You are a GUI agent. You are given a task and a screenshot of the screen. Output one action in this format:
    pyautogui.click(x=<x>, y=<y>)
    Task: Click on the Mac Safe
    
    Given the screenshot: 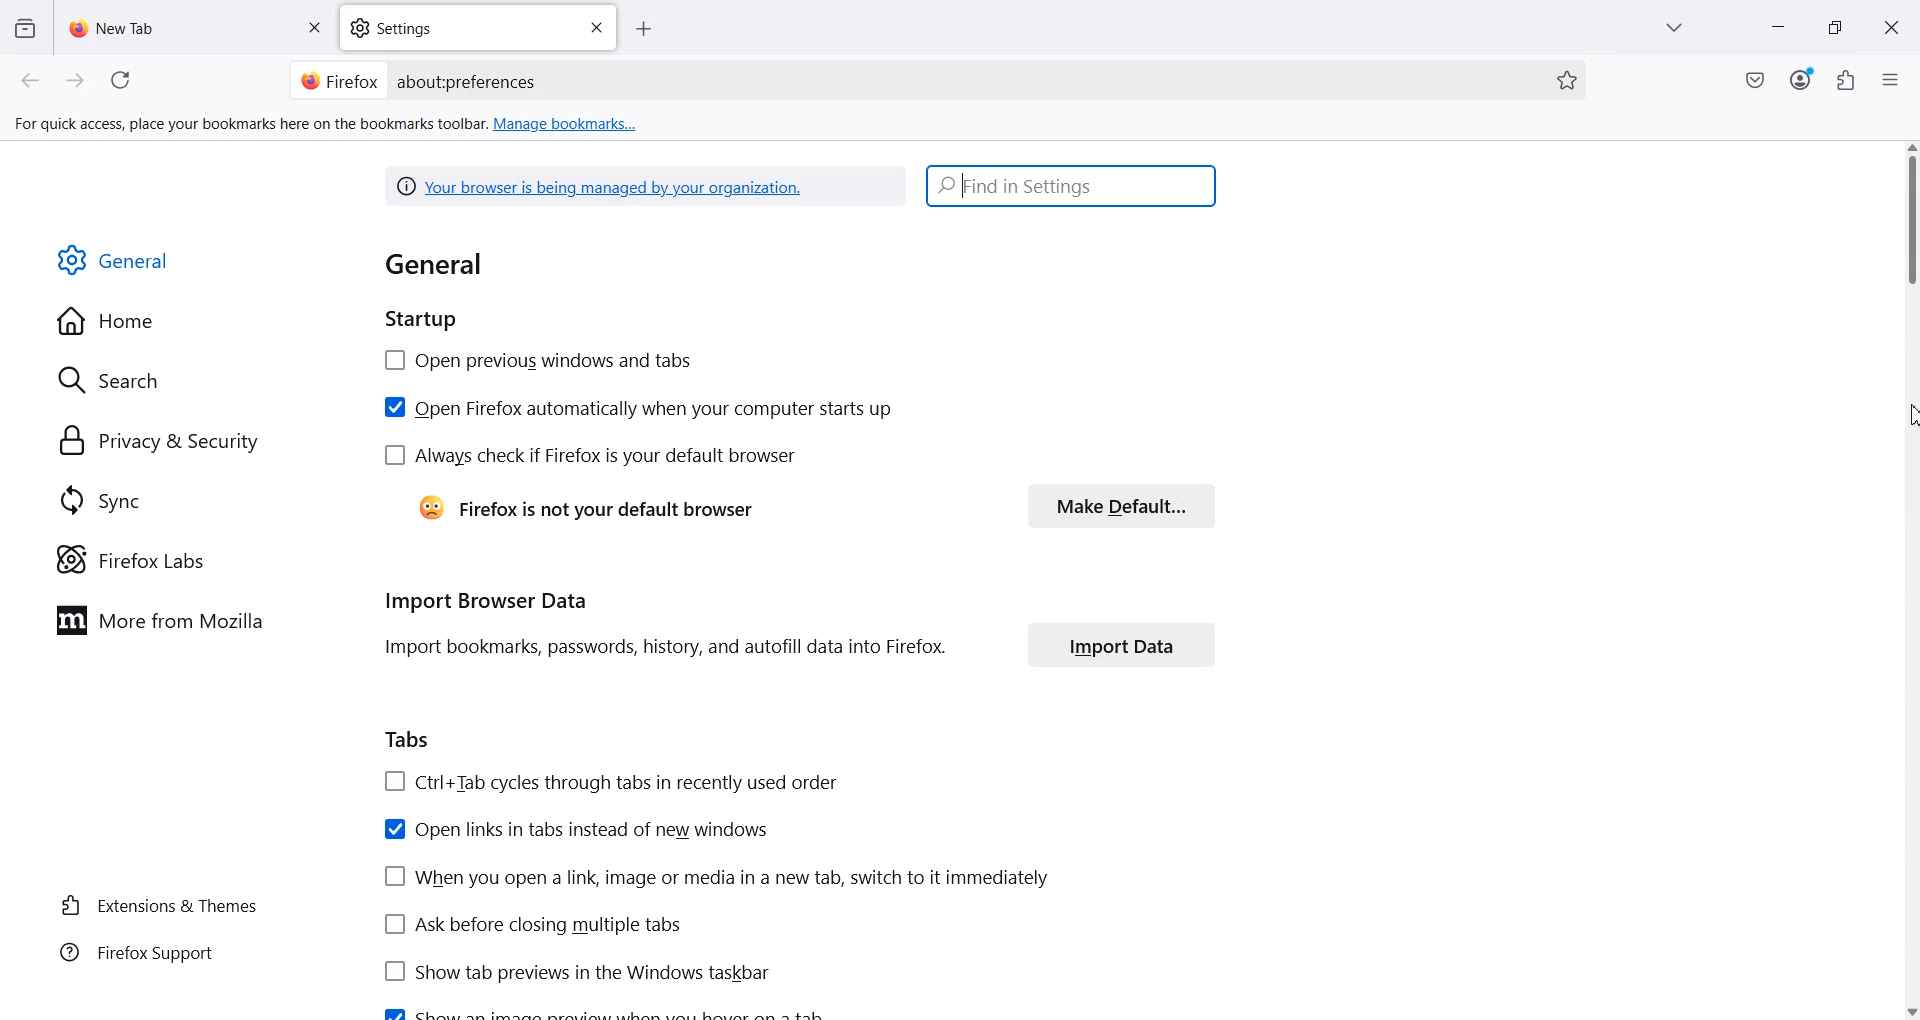 What is the action you would take?
    pyautogui.click(x=1755, y=80)
    